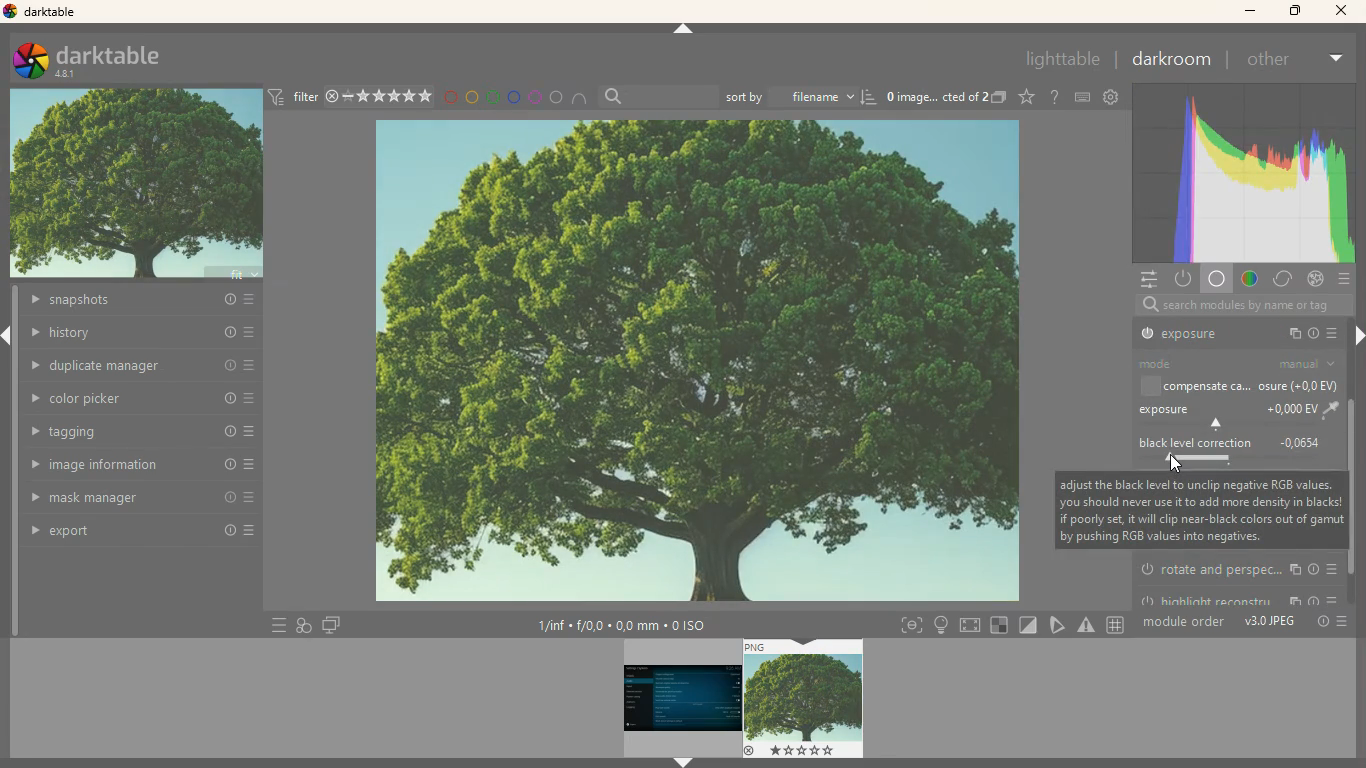  Describe the element at coordinates (1294, 13) in the screenshot. I see `maximize` at that location.